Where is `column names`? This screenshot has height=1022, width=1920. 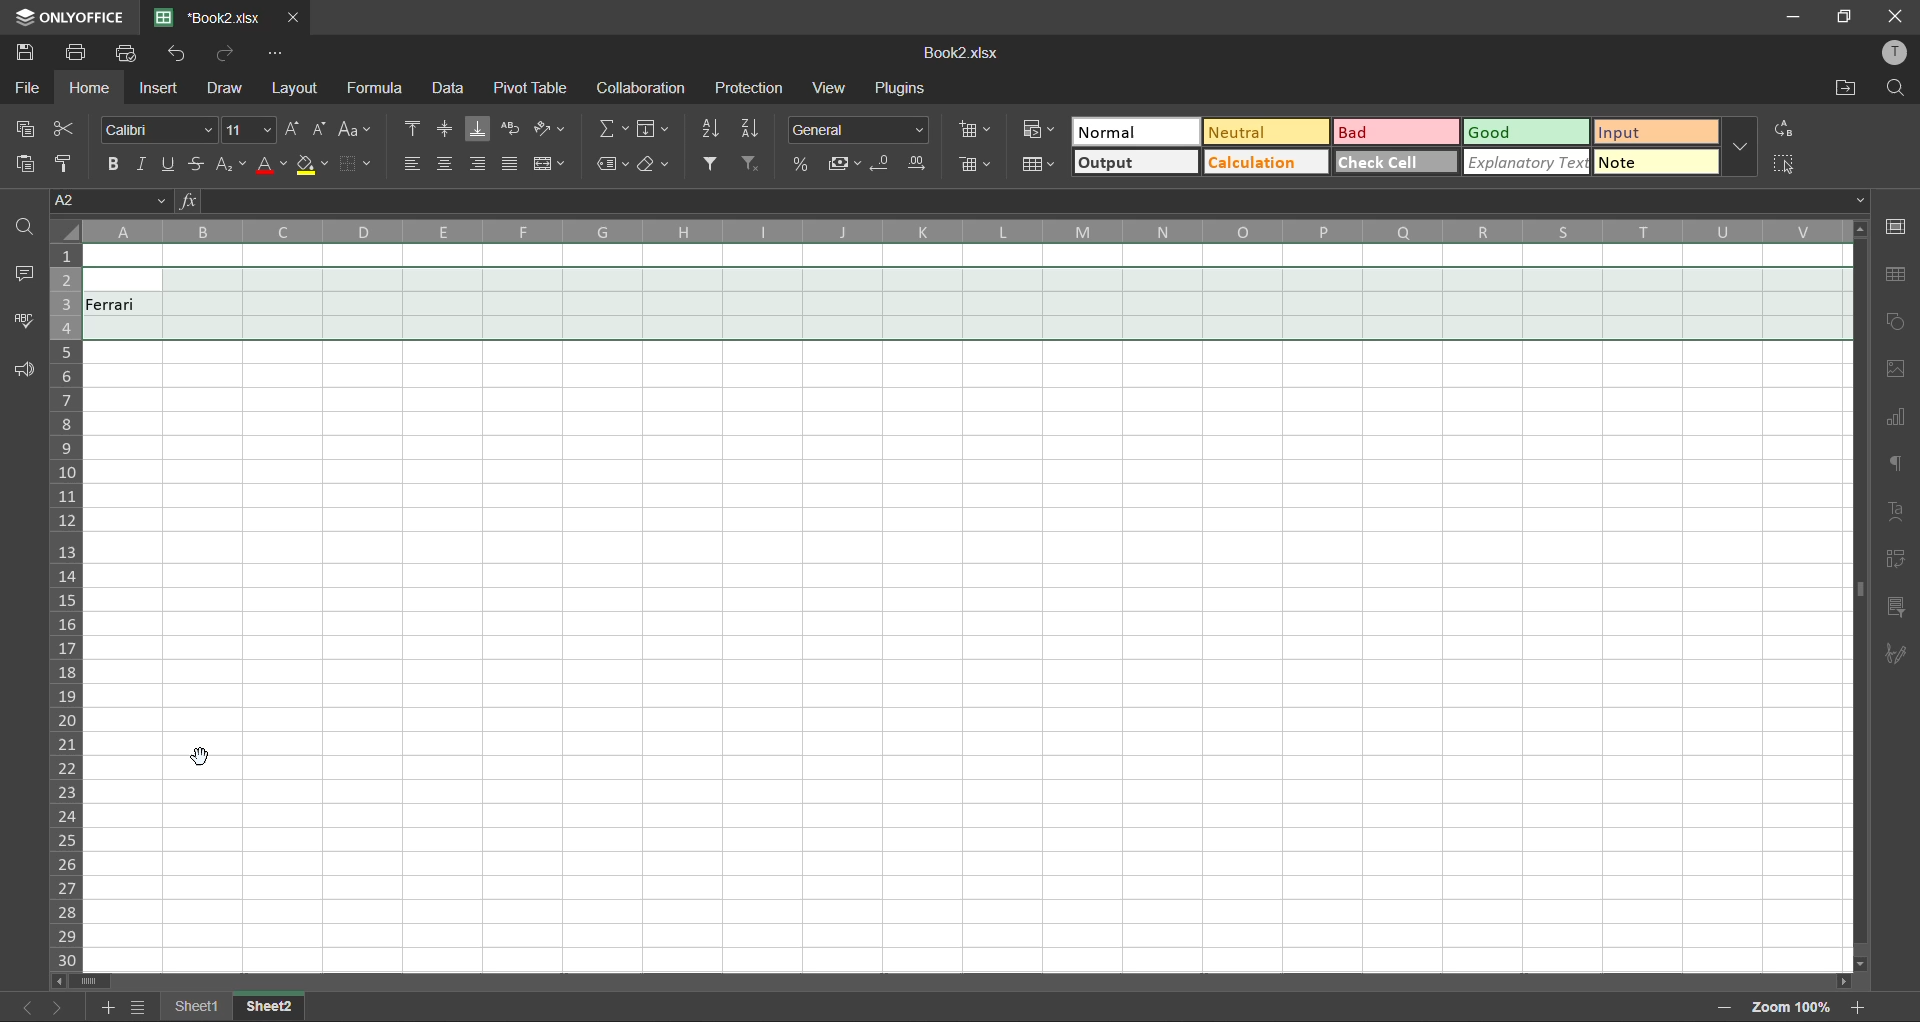
column names is located at coordinates (964, 231).